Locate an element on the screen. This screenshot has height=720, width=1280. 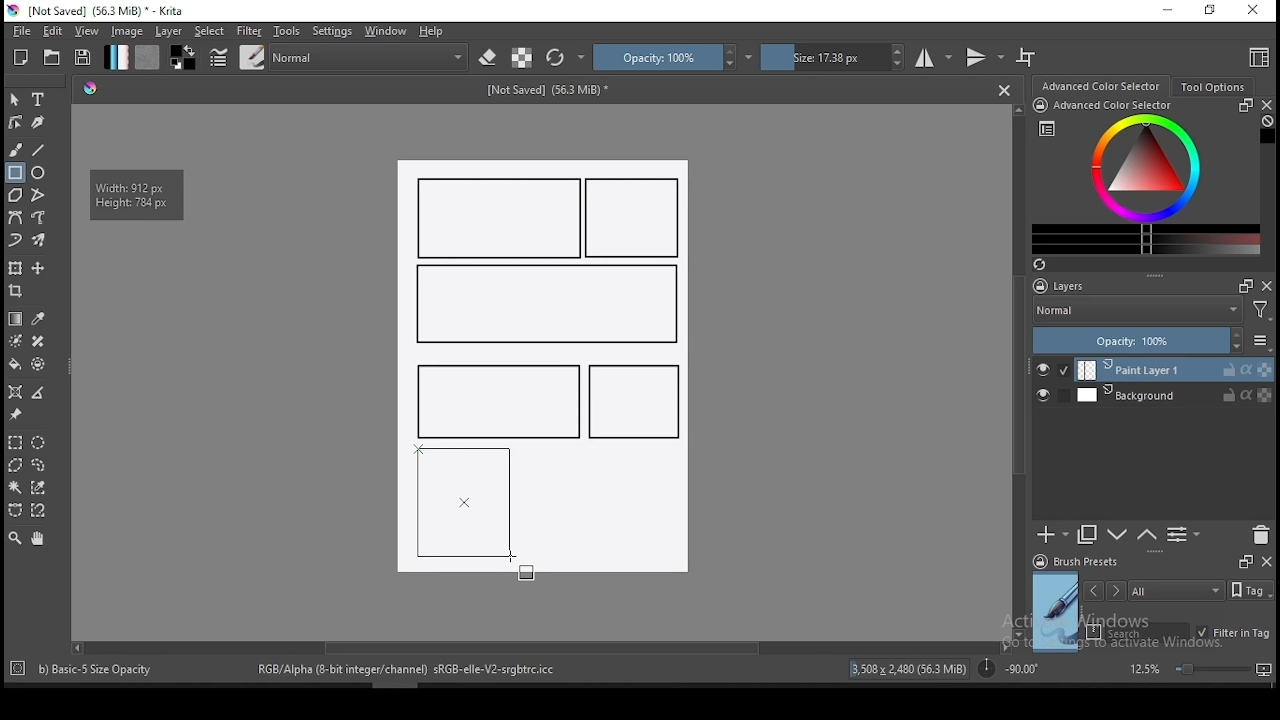
windows is located at coordinates (386, 31).